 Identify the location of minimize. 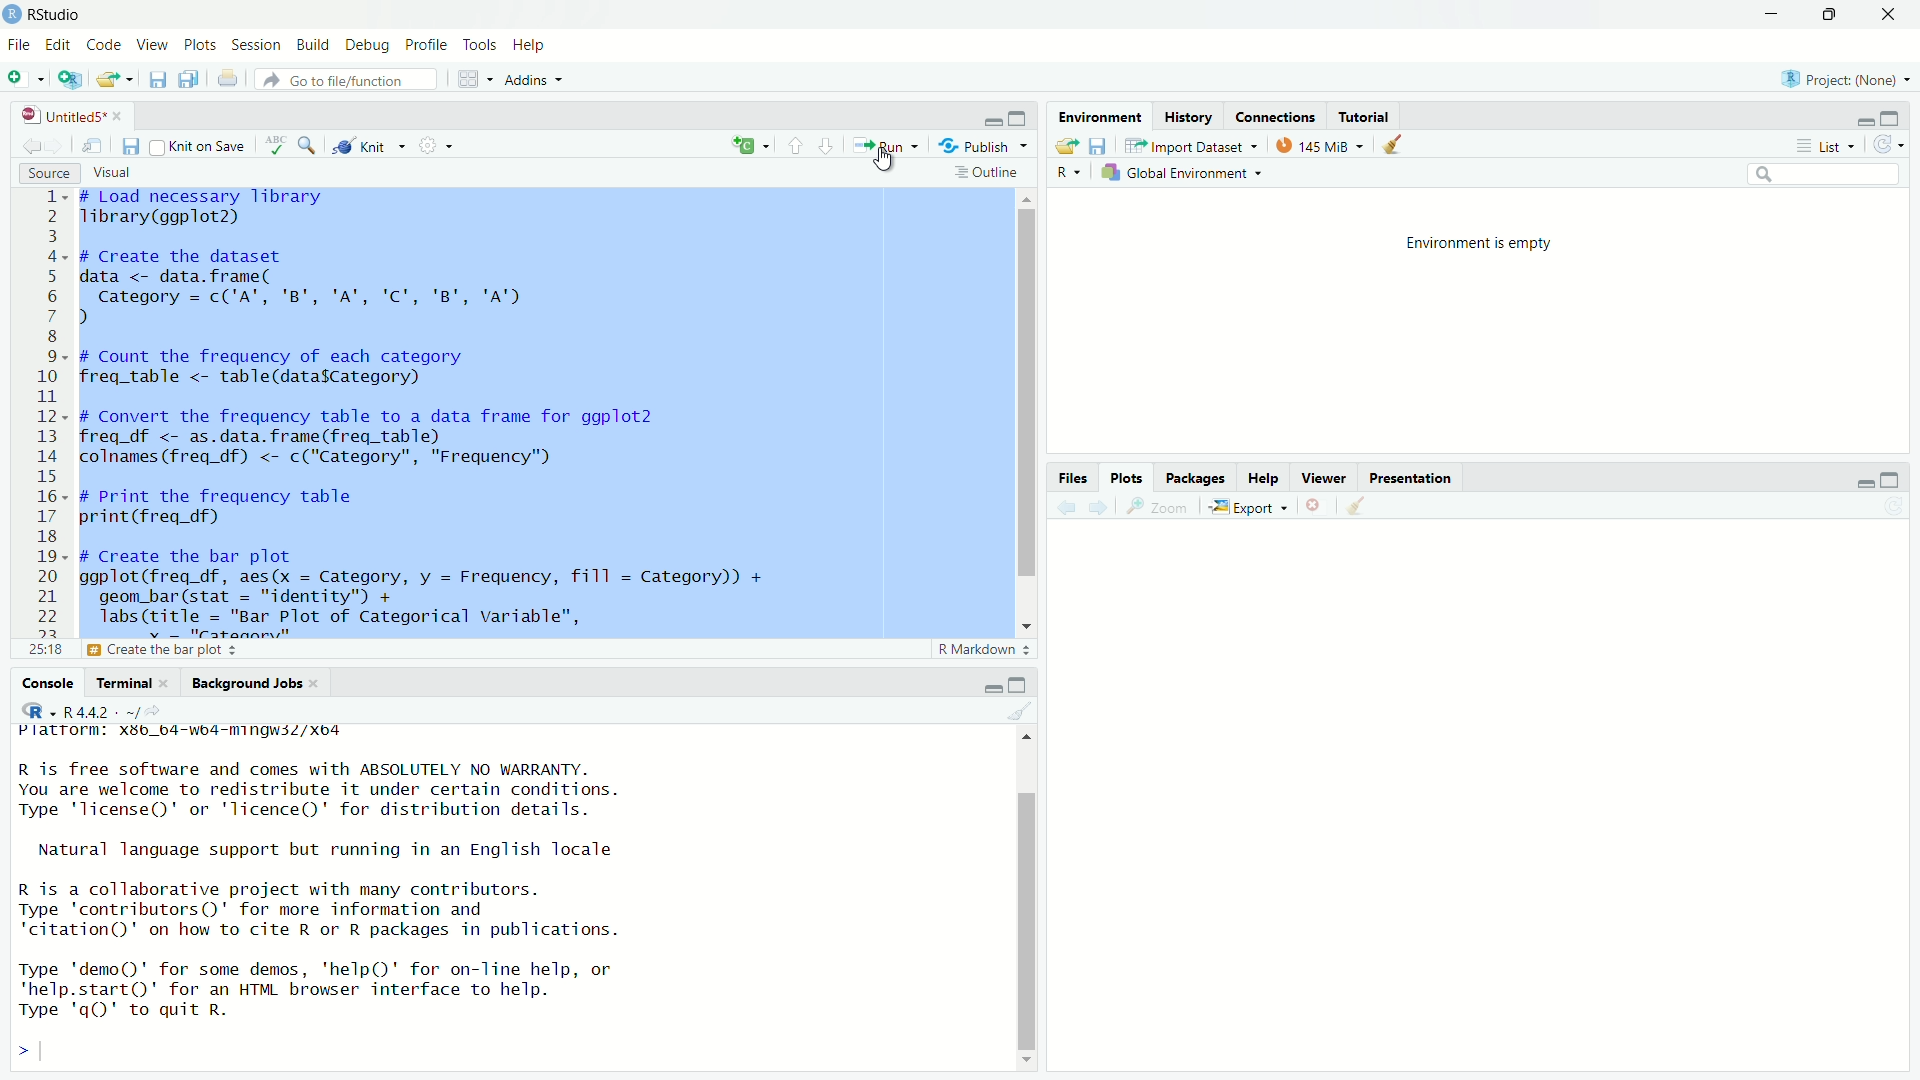
(1863, 120).